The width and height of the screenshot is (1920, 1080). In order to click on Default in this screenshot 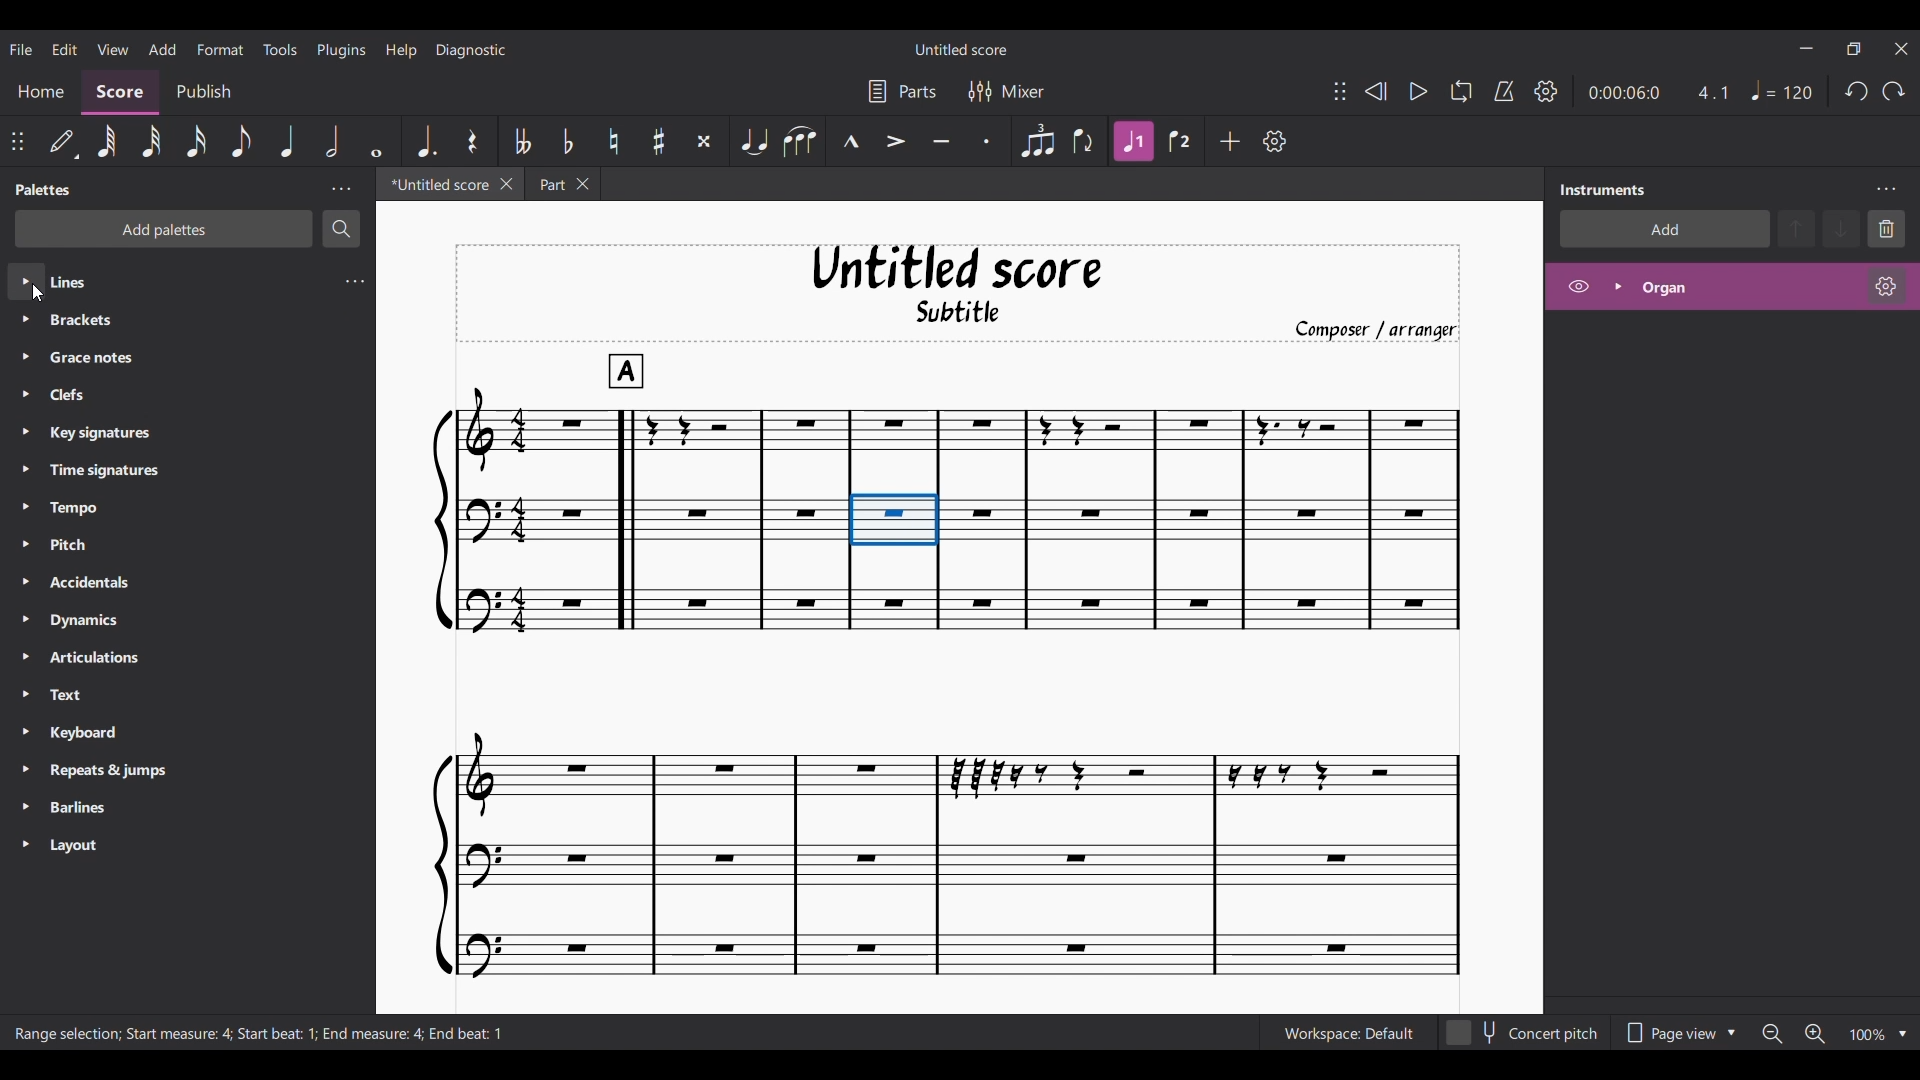, I will do `click(63, 141)`.